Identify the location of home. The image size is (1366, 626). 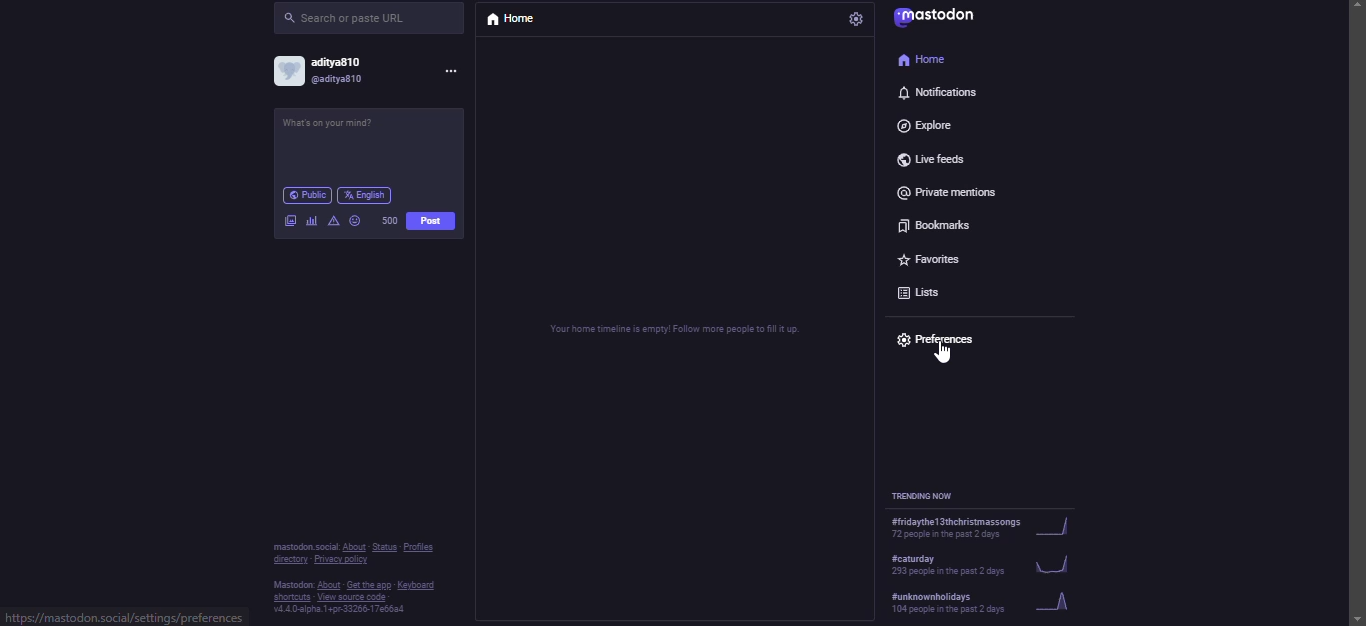
(929, 60).